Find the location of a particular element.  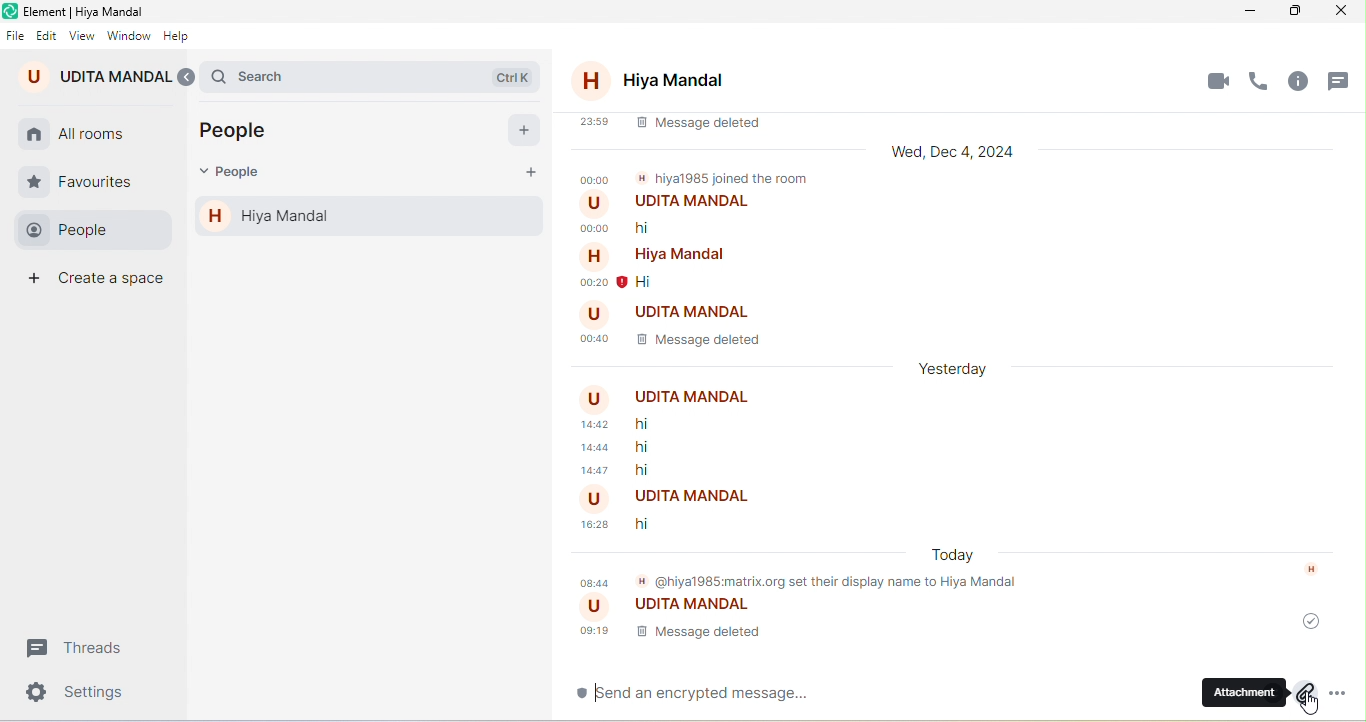

start chat is located at coordinates (522, 130).